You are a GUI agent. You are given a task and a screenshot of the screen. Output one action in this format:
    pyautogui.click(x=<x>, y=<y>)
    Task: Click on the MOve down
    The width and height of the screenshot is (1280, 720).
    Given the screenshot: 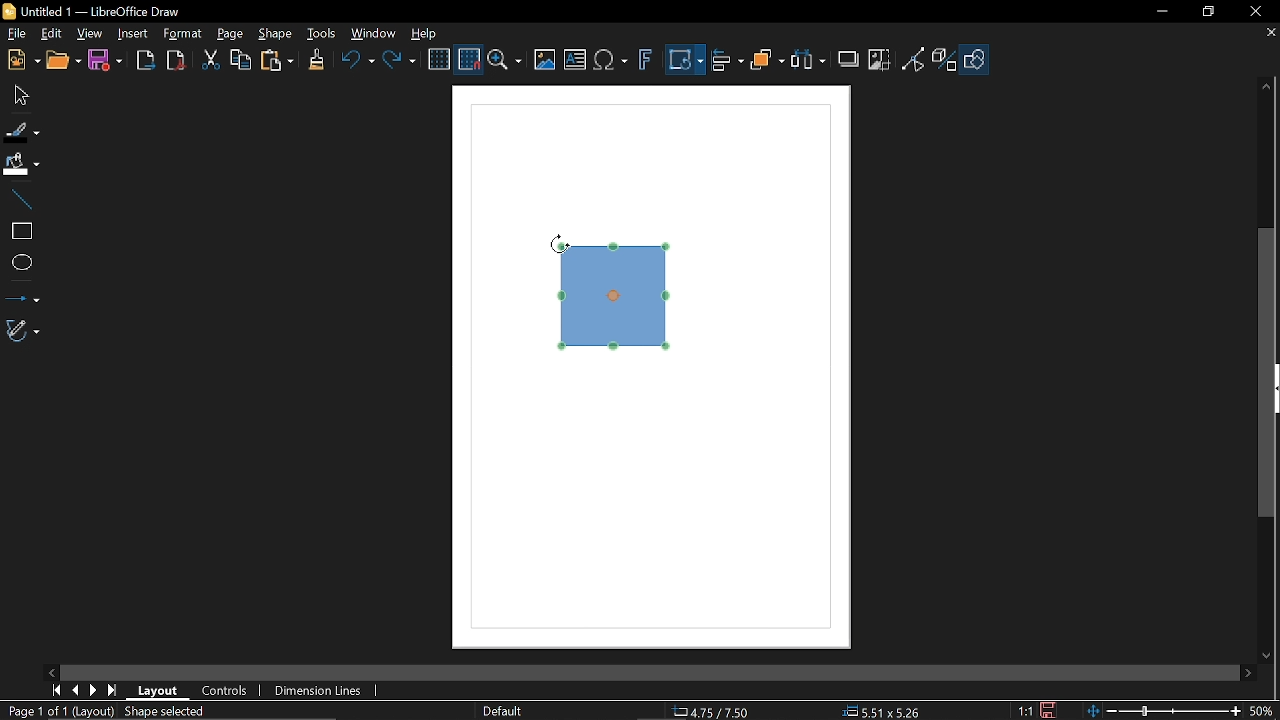 What is the action you would take?
    pyautogui.click(x=1272, y=655)
    